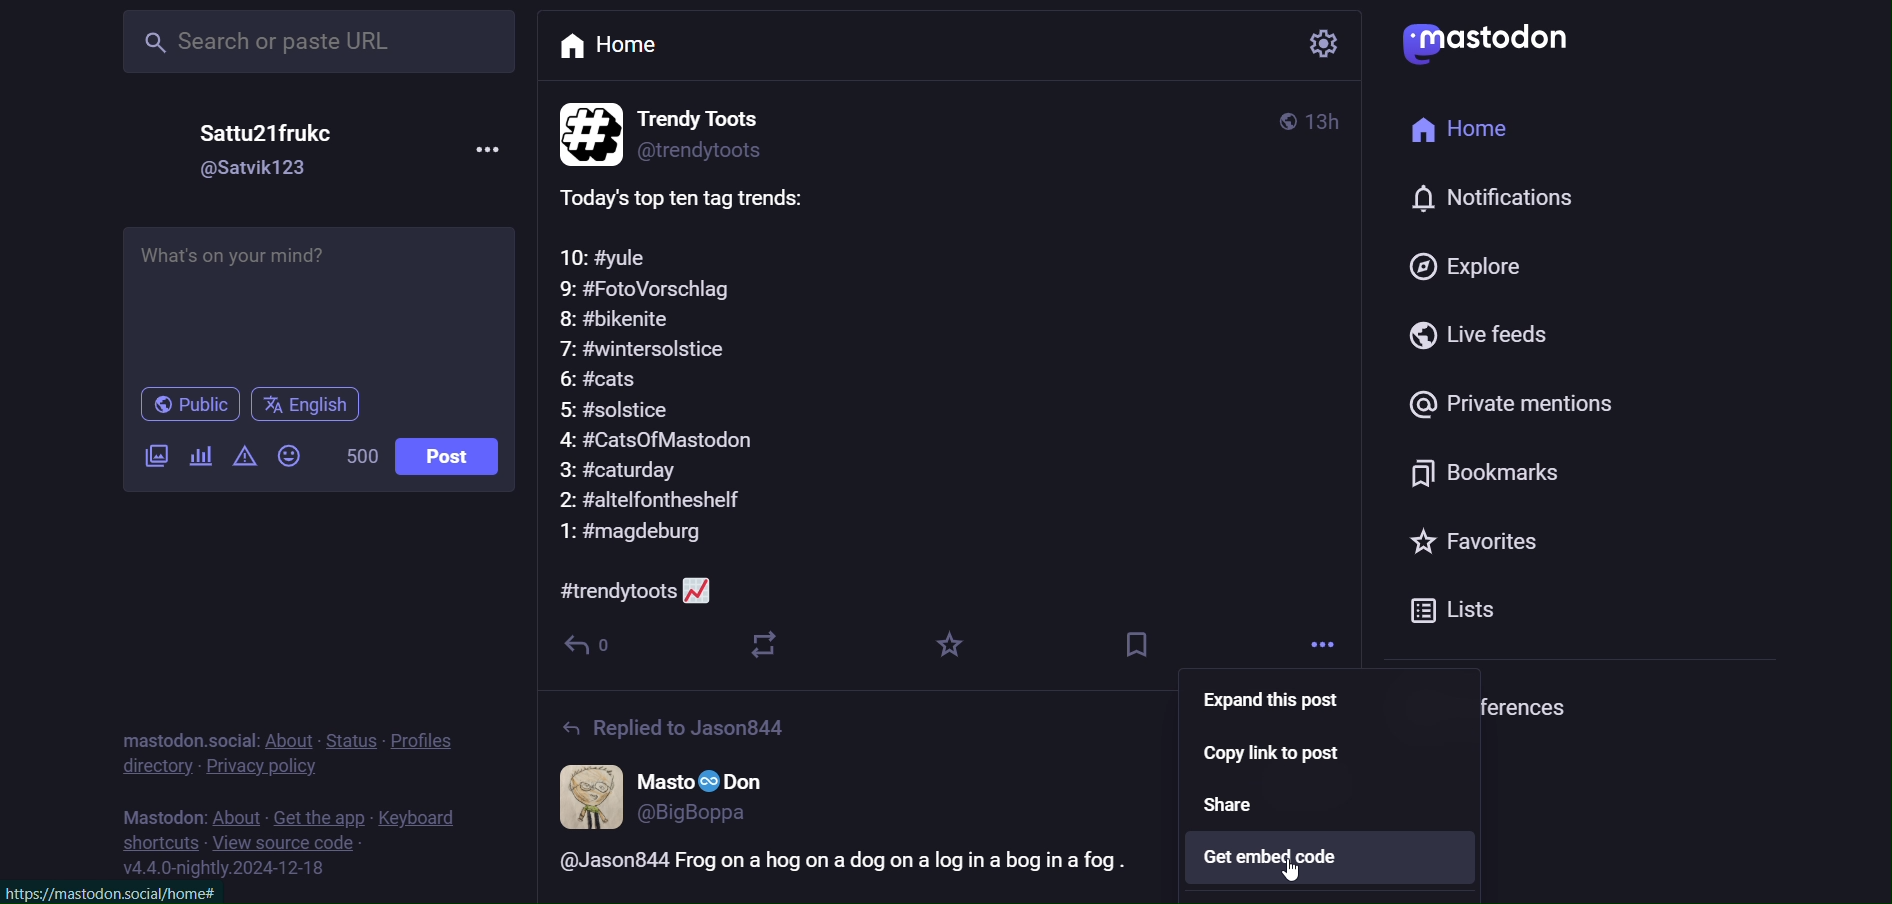  Describe the element at coordinates (198, 462) in the screenshot. I see `add a poll` at that location.